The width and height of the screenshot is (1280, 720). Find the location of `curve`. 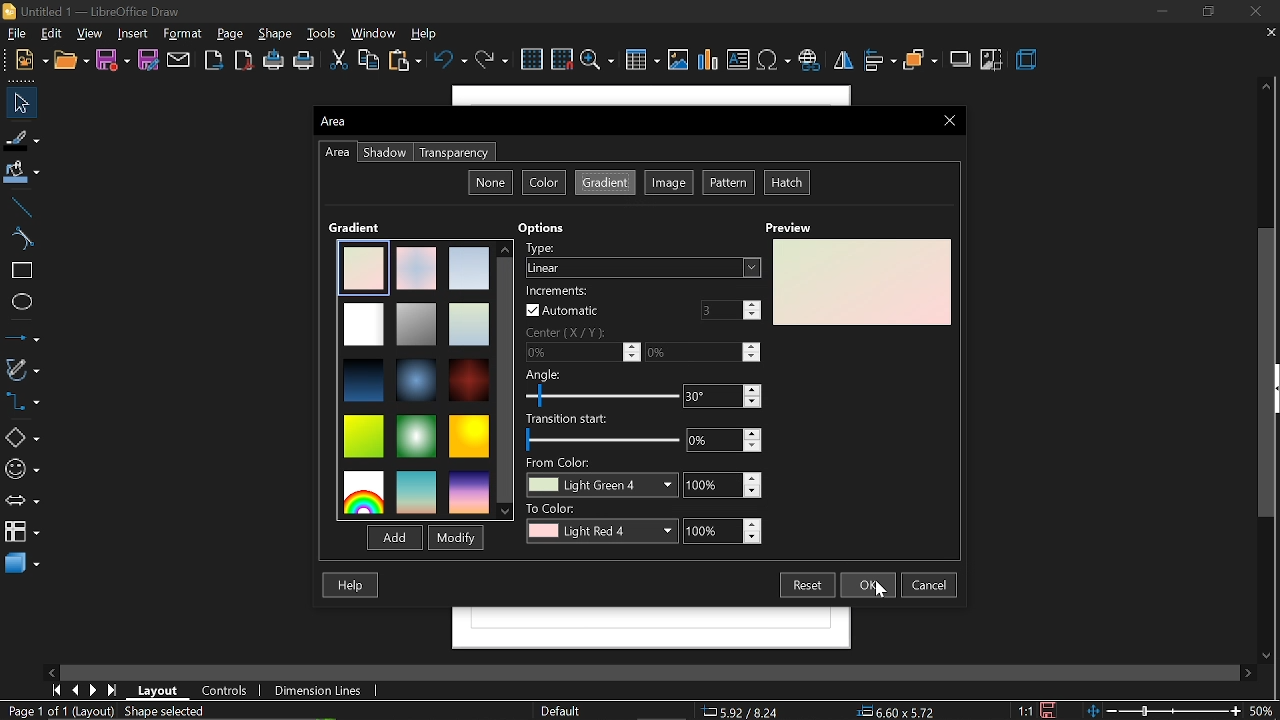

curve is located at coordinates (19, 240).